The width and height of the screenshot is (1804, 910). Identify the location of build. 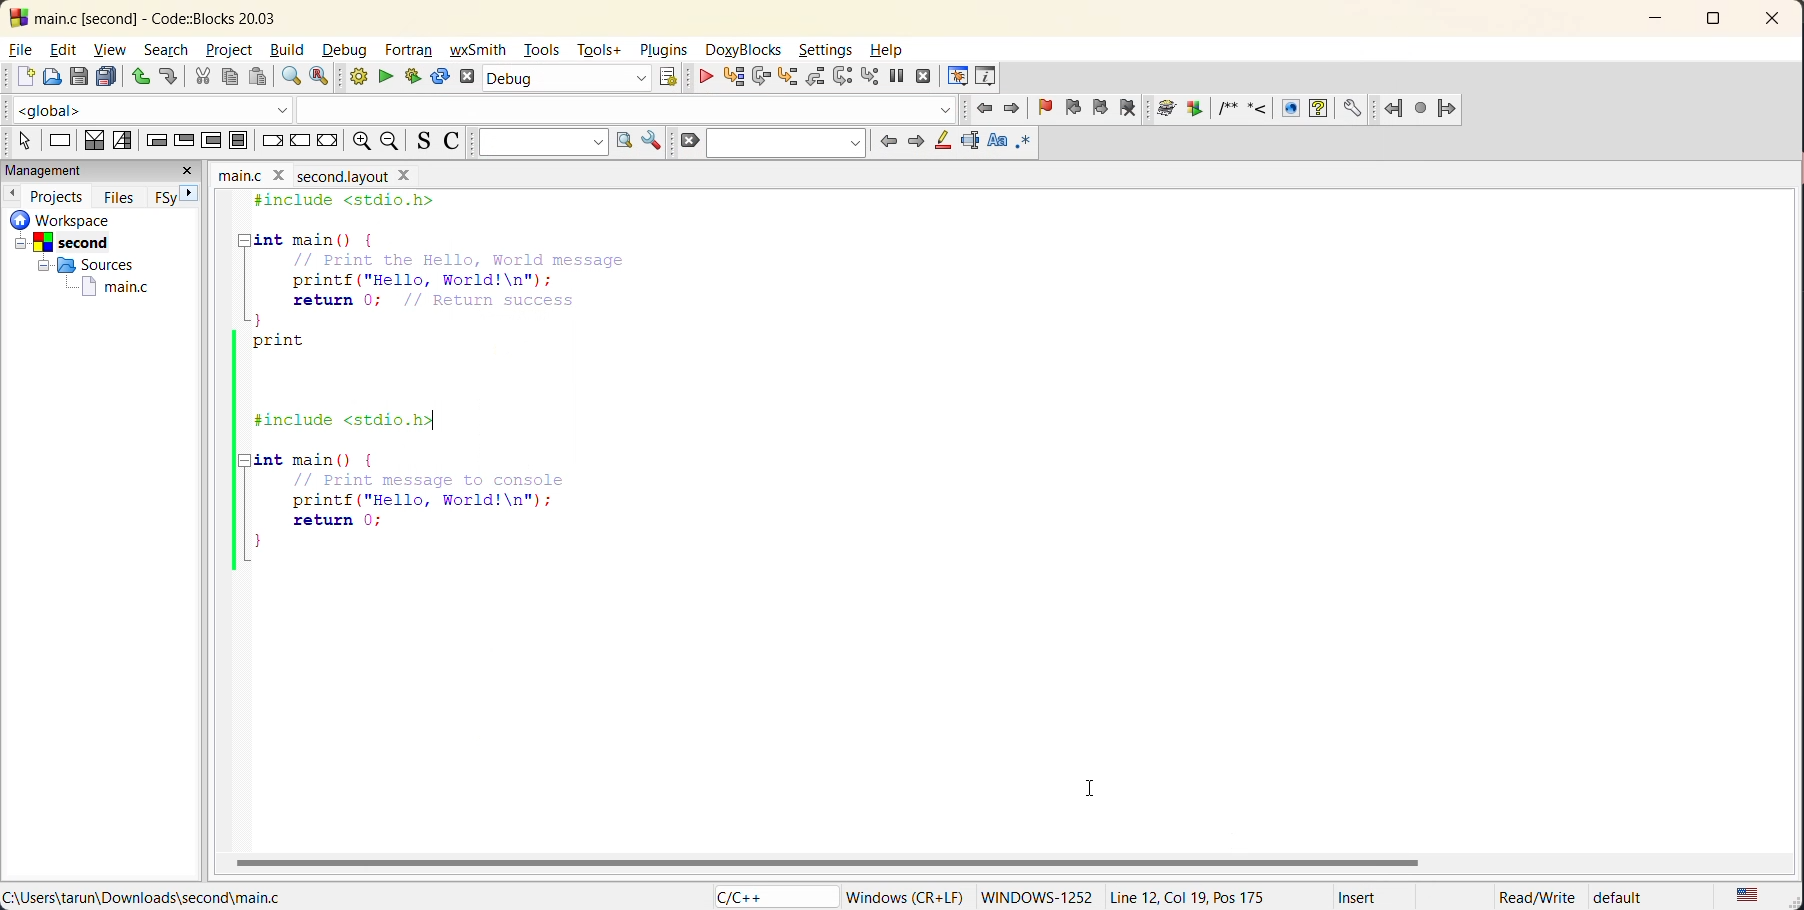
(356, 79).